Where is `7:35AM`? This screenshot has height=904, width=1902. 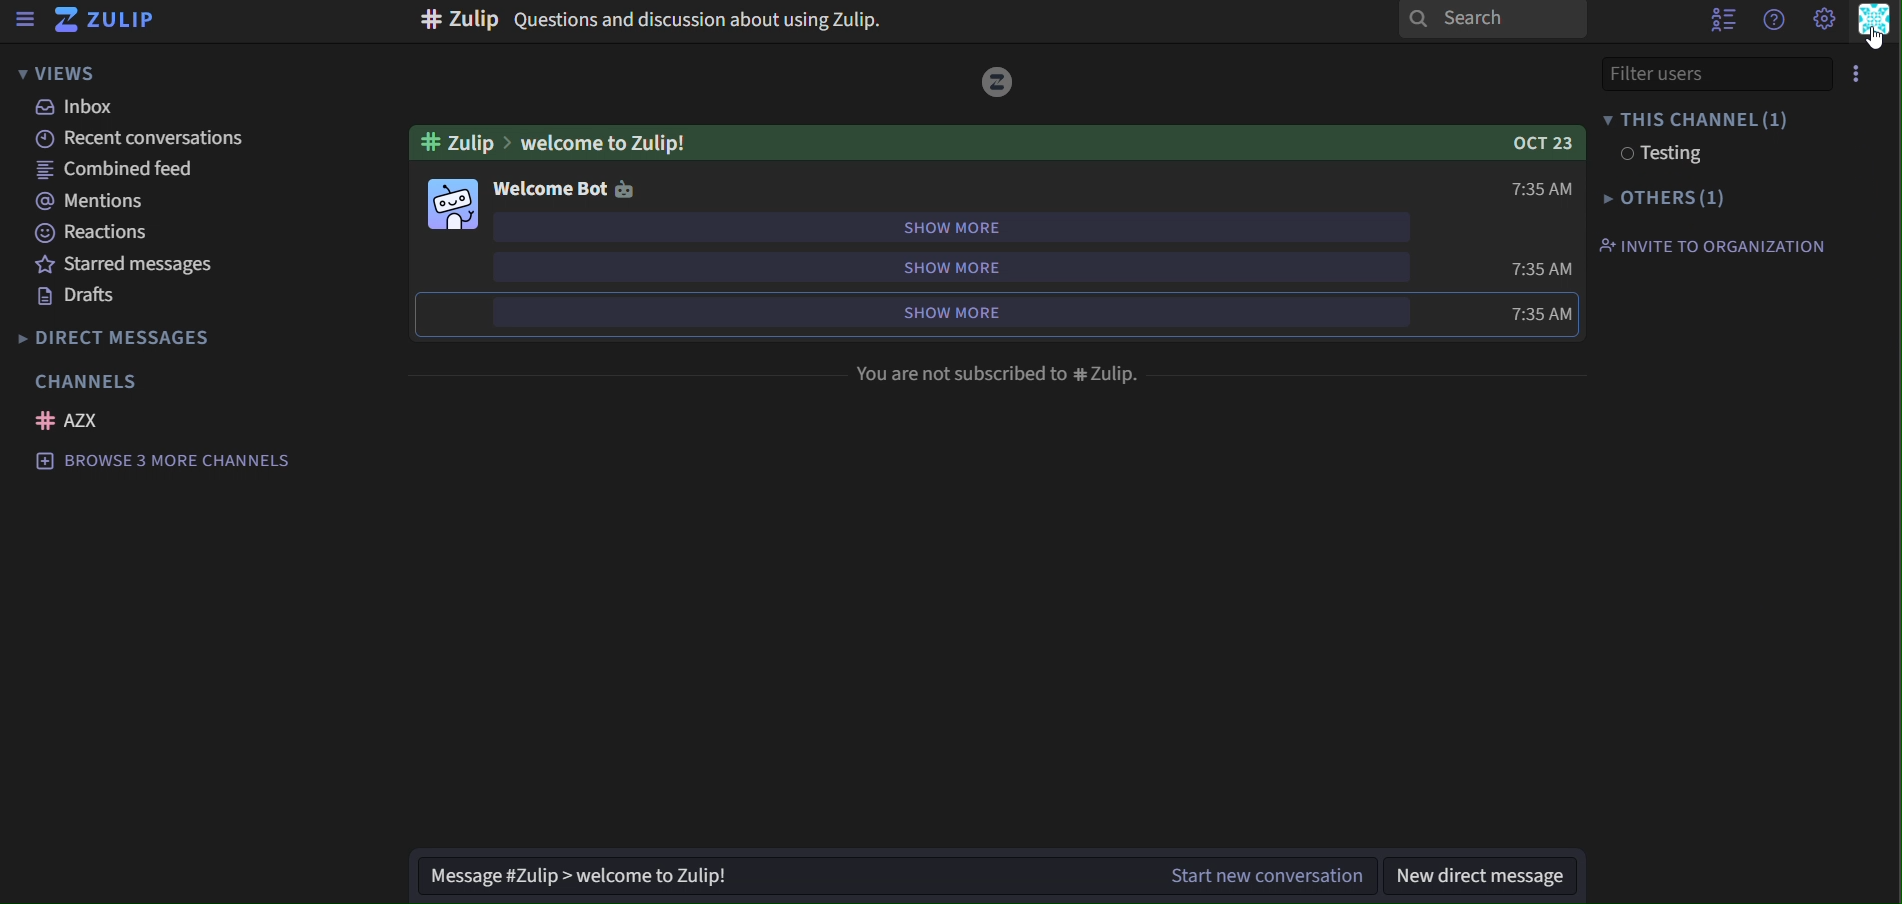 7:35AM is located at coordinates (1532, 269).